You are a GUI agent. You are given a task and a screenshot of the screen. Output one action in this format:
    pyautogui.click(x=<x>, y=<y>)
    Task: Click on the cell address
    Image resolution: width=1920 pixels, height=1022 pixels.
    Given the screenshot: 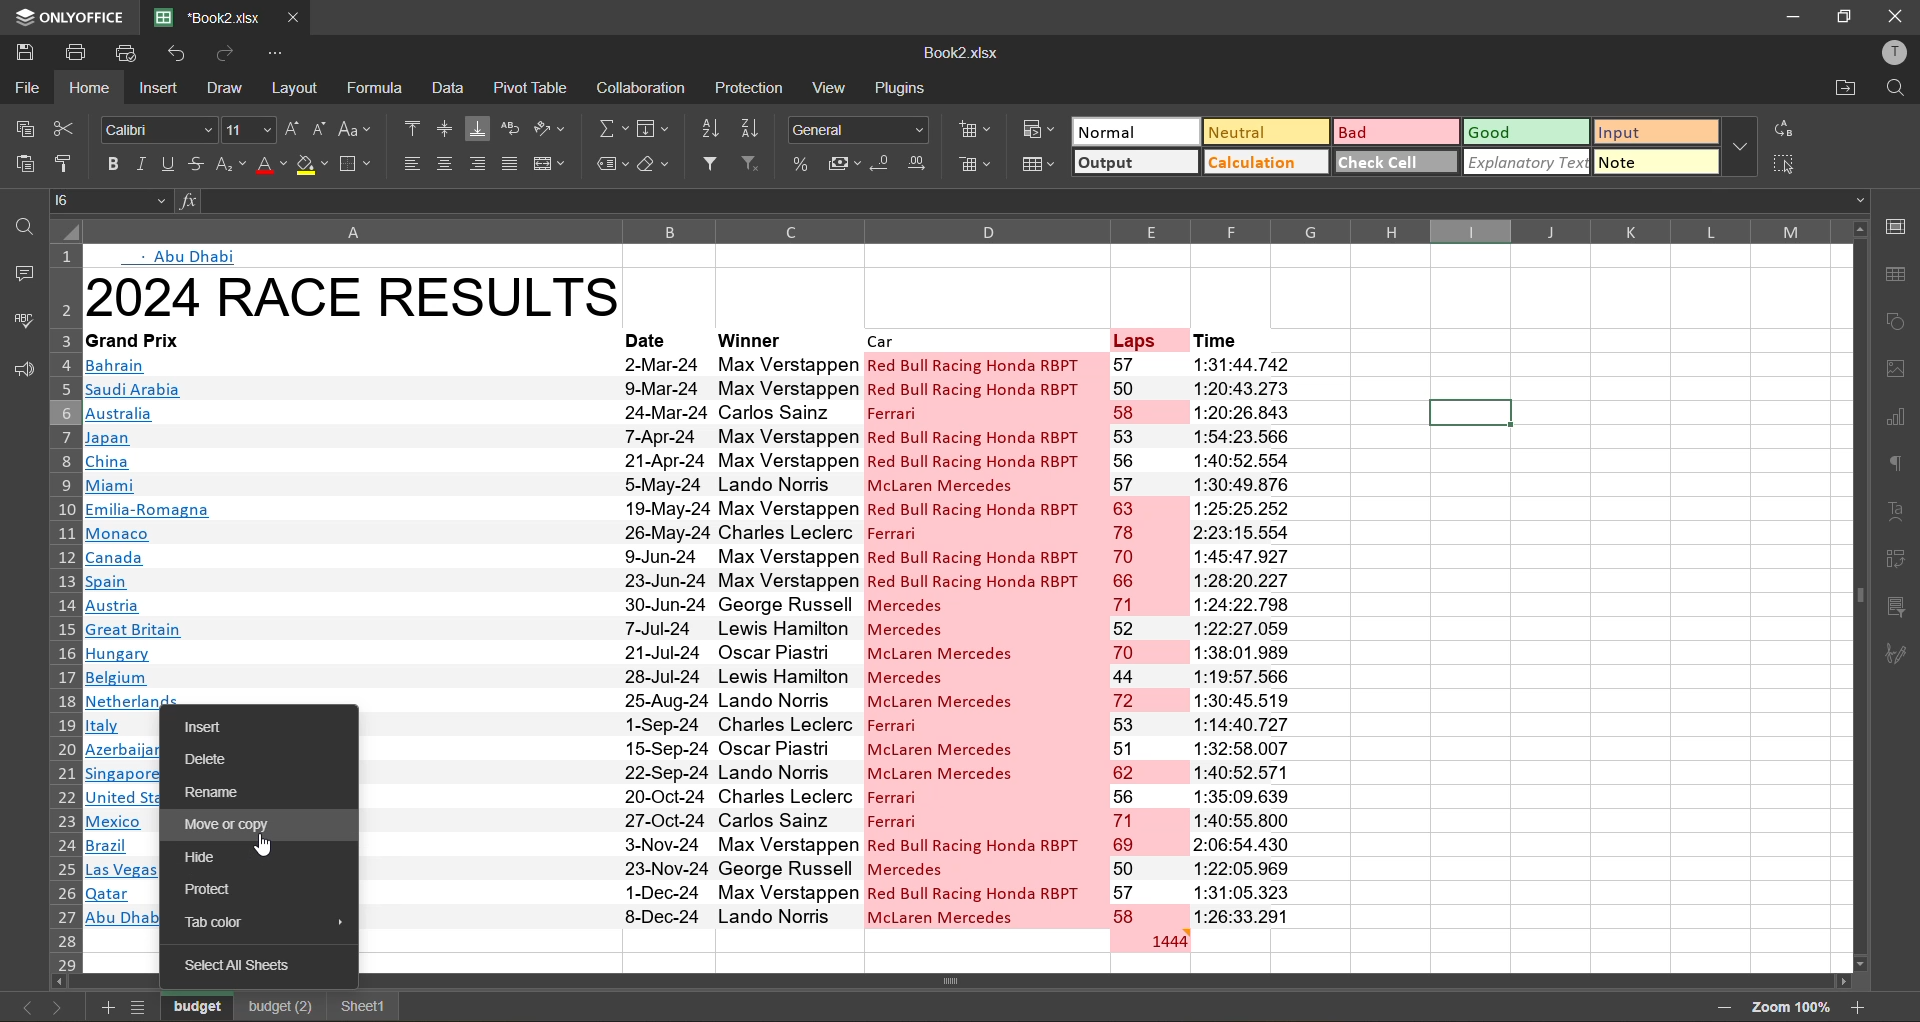 What is the action you would take?
    pyautogui.click(x=114, y=199)
    